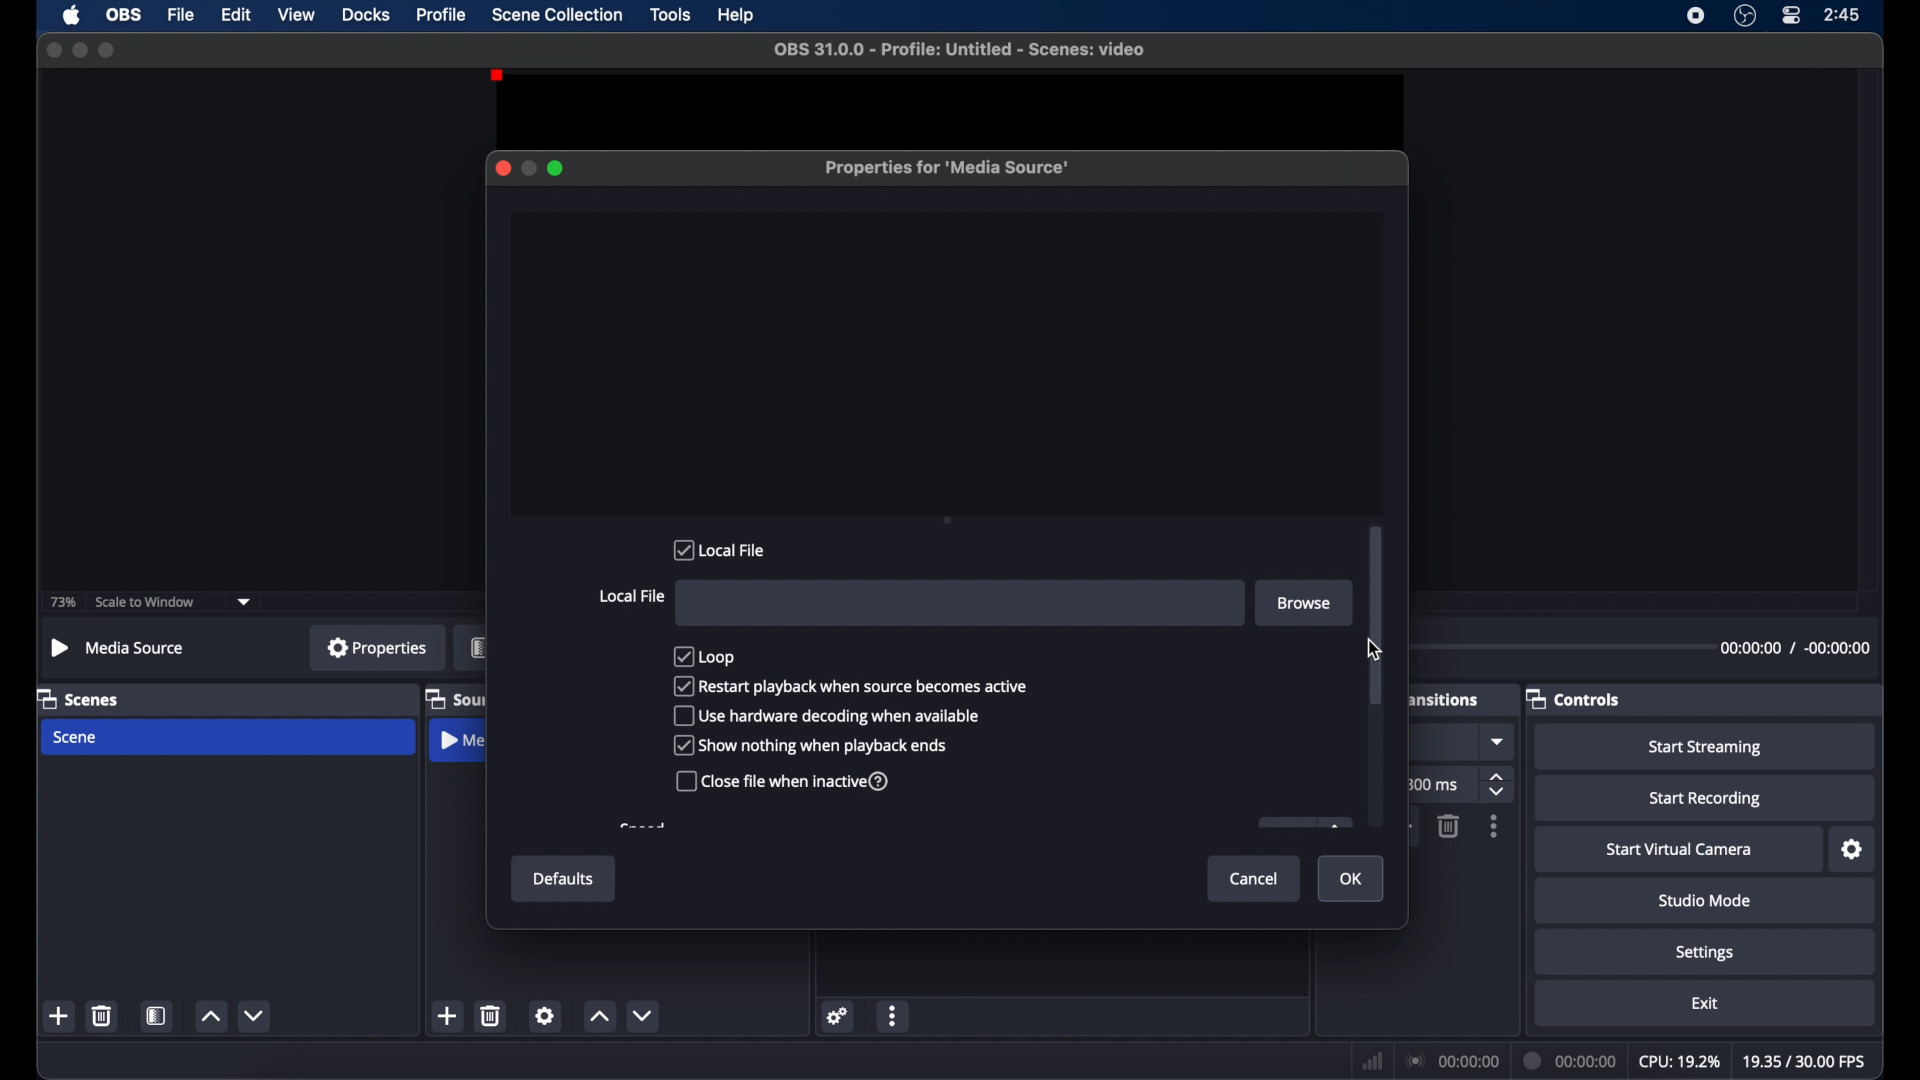 This screenshot has width=1920, height=1080. I want to click on tools, so click(671, 14).